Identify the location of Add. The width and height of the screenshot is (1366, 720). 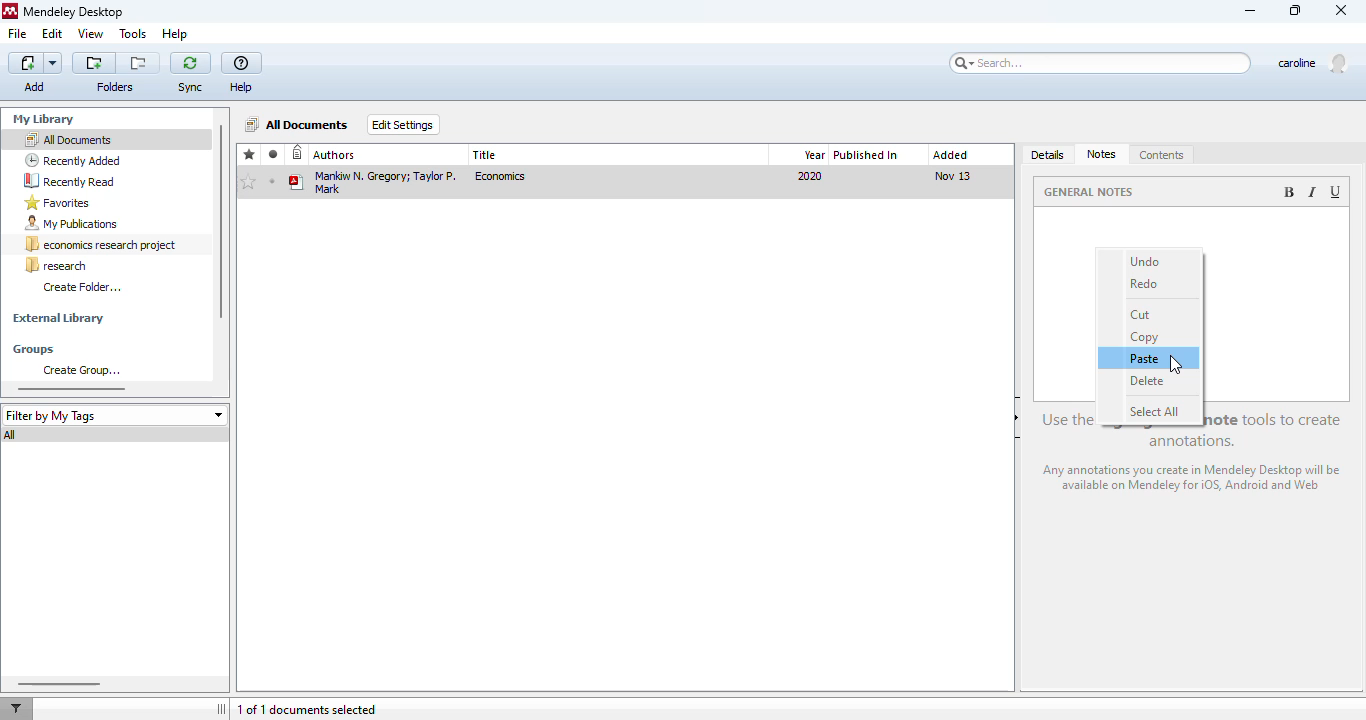
(36, 86).